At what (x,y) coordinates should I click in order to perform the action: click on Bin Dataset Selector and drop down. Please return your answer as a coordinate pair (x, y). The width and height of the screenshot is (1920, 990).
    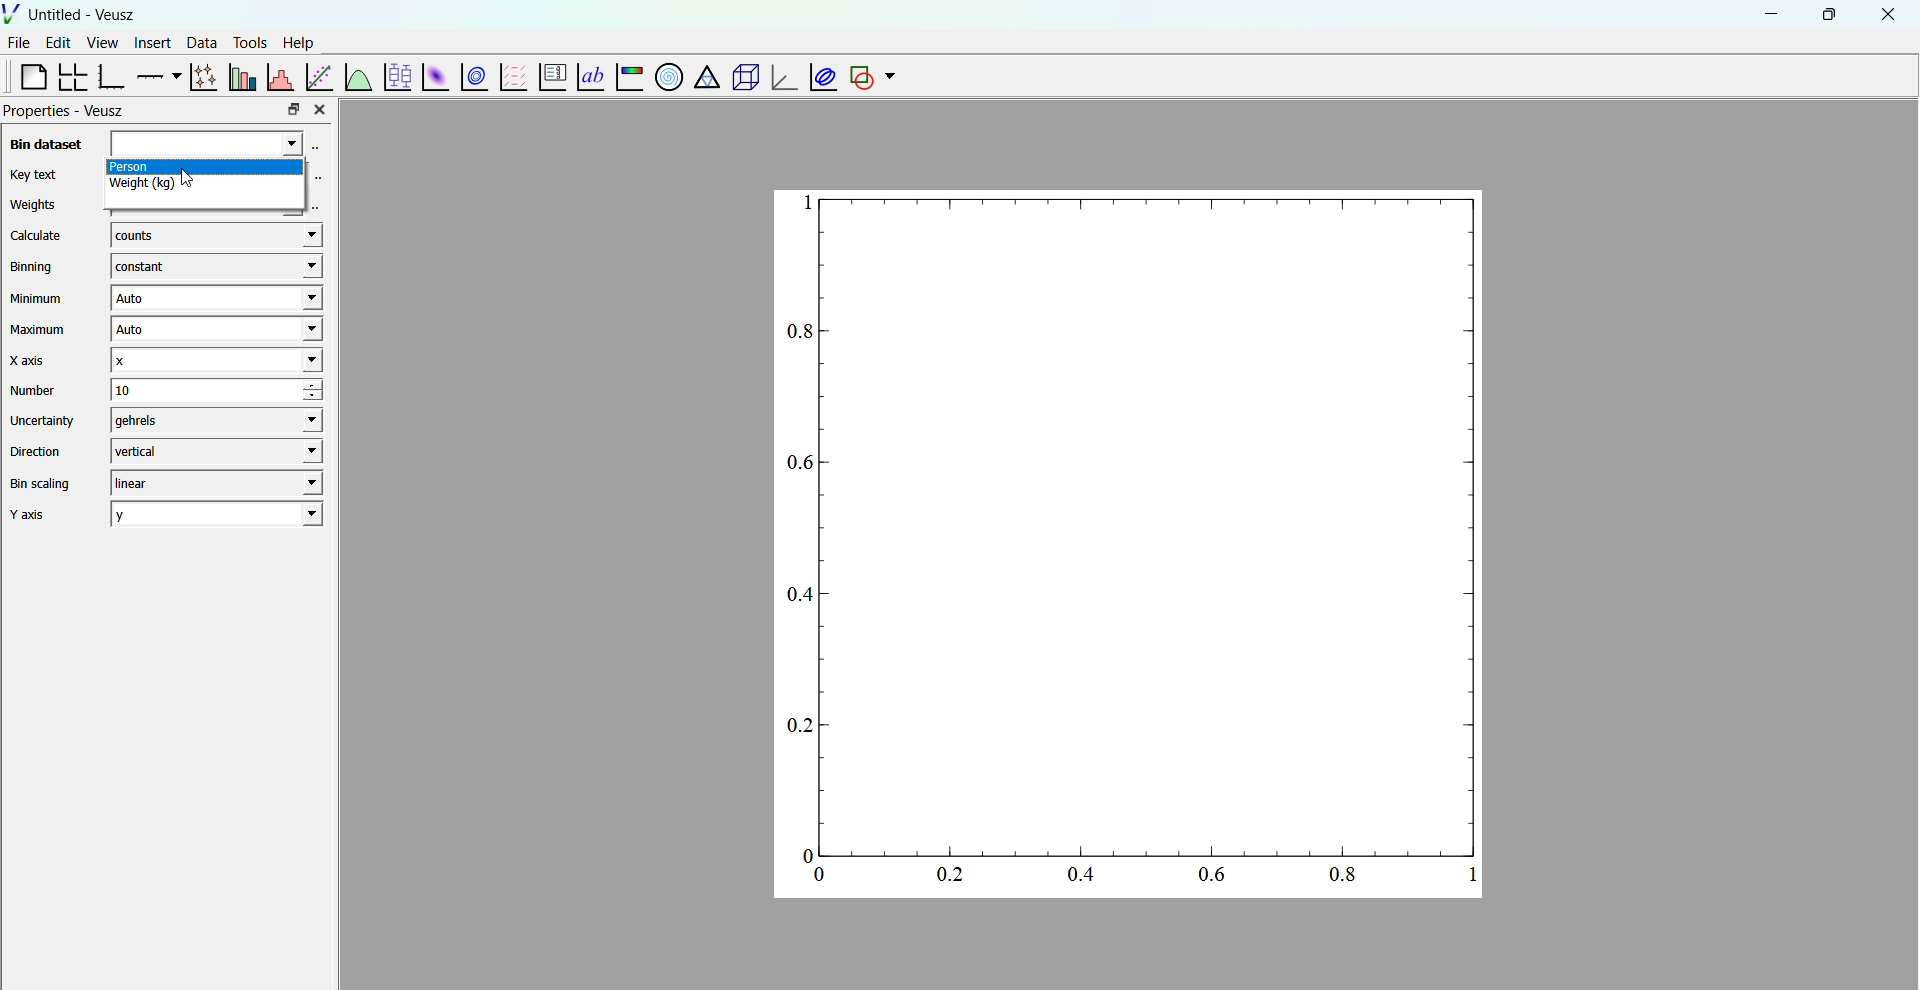
    Looking at the image, I should click on (217, 145).